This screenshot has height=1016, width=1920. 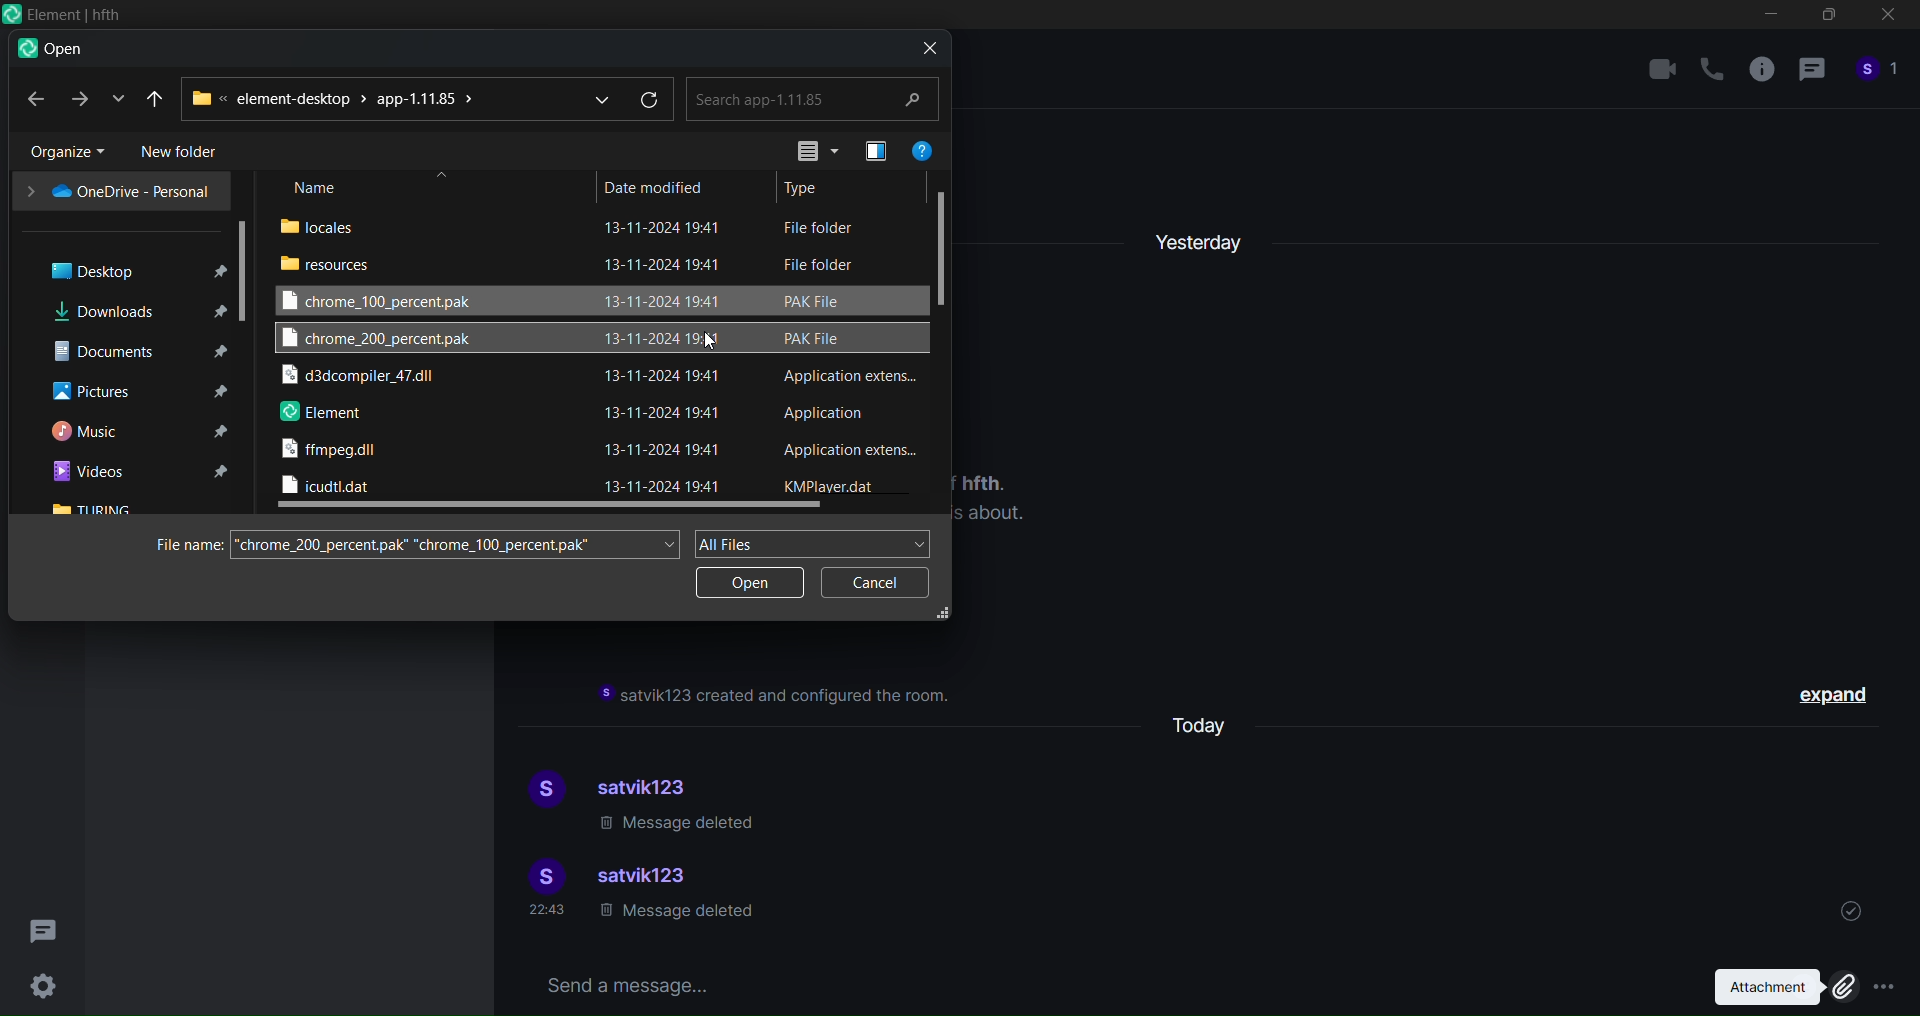 I want to click on file name, so click(x=183, y=545).